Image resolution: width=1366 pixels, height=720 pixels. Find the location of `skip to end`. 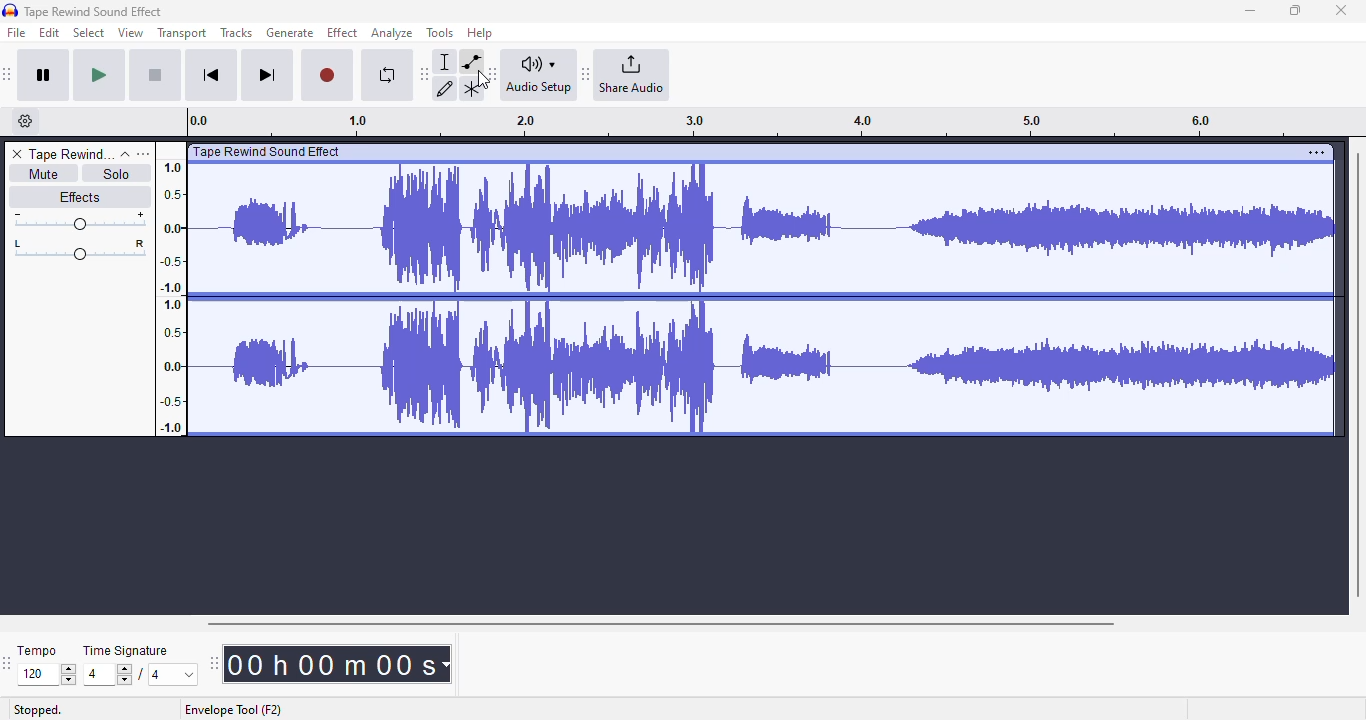

skip to end is located at coordinates (266, 76).